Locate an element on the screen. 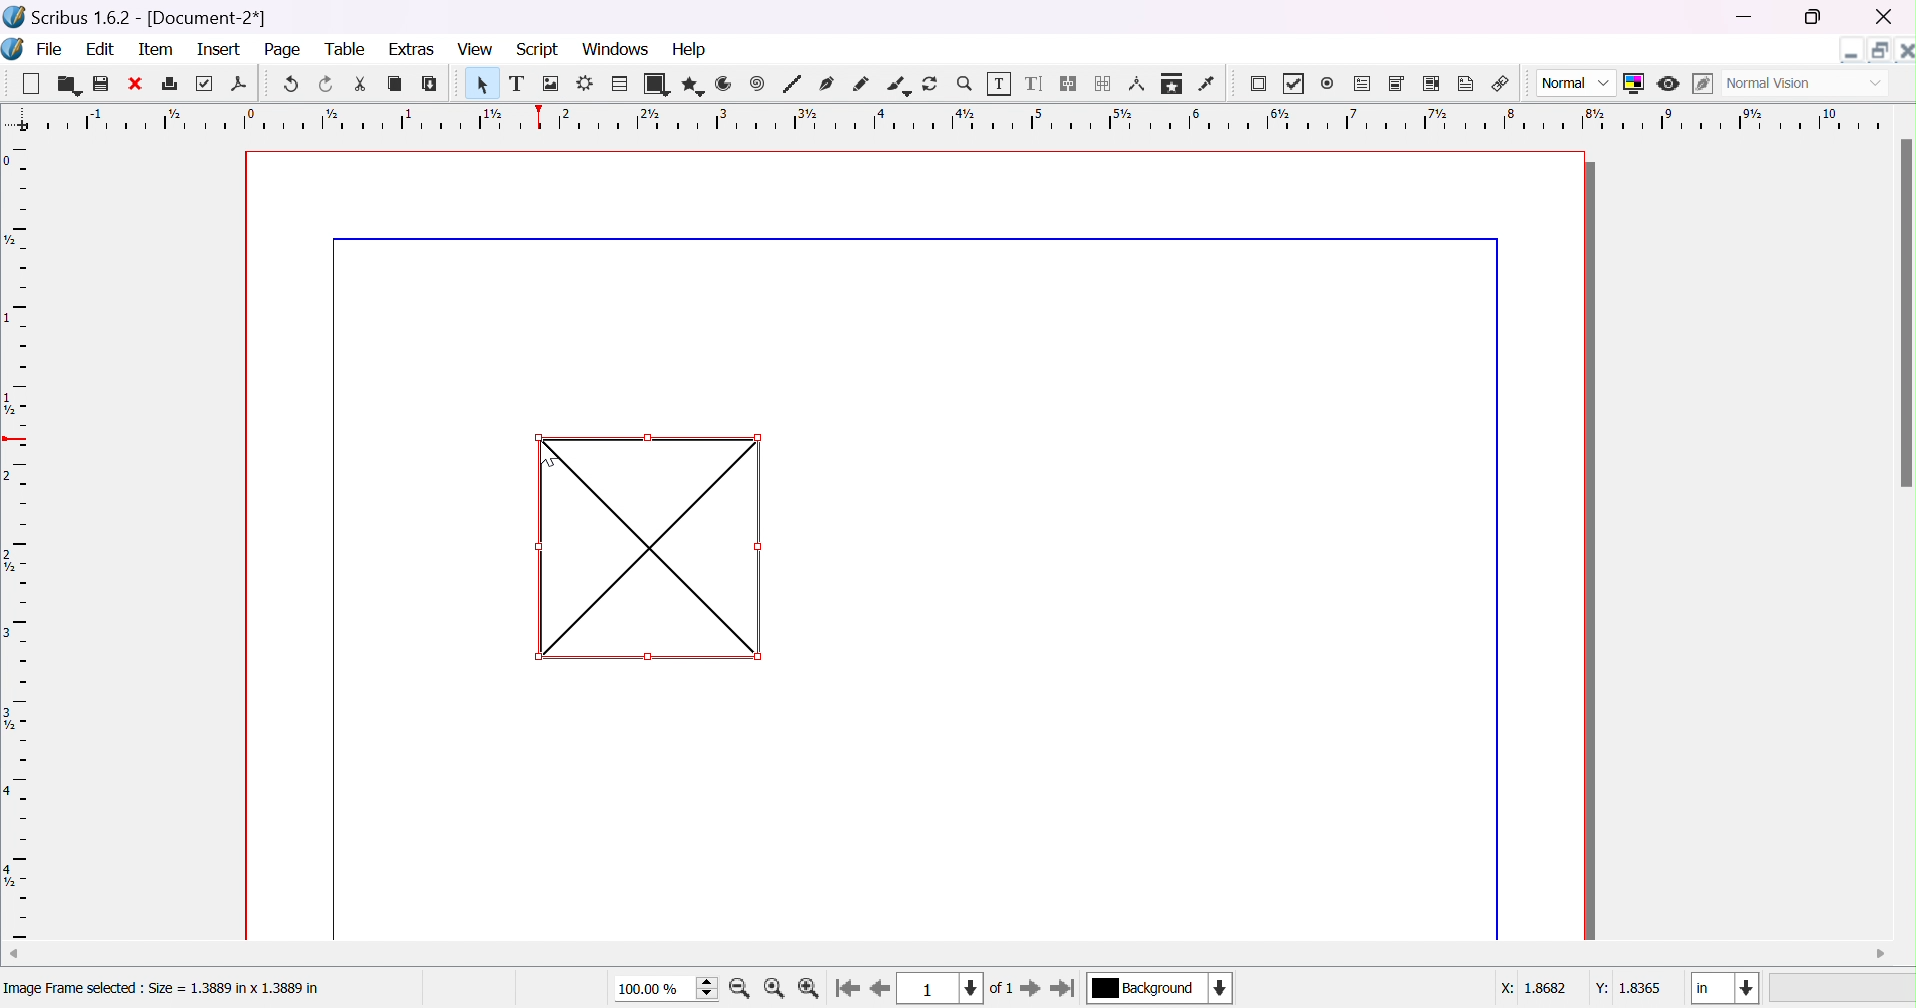 Image resolution: width=1916 pixels, height=1008 pixels. calligraphic line is located at coordinates (897, 82).